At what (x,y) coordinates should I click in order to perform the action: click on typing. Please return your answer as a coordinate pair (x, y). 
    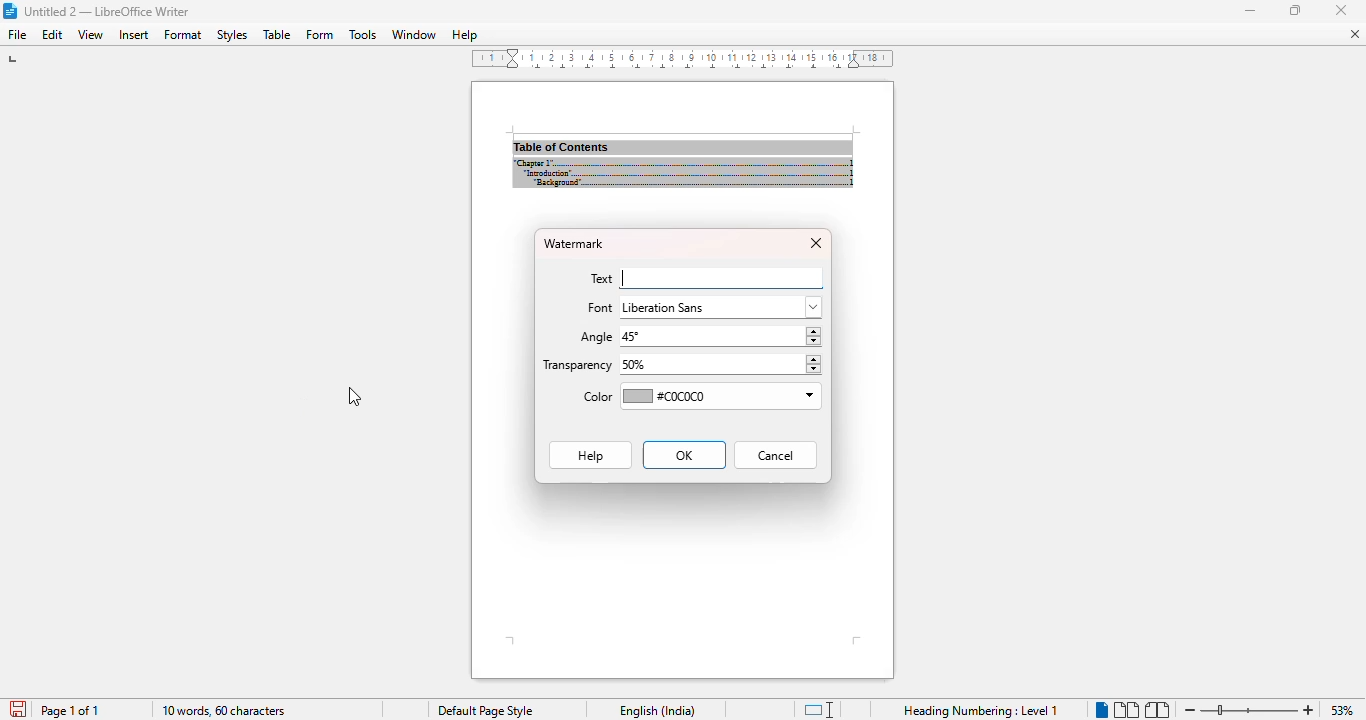
    Looking at the image, I should click on (721, 277).